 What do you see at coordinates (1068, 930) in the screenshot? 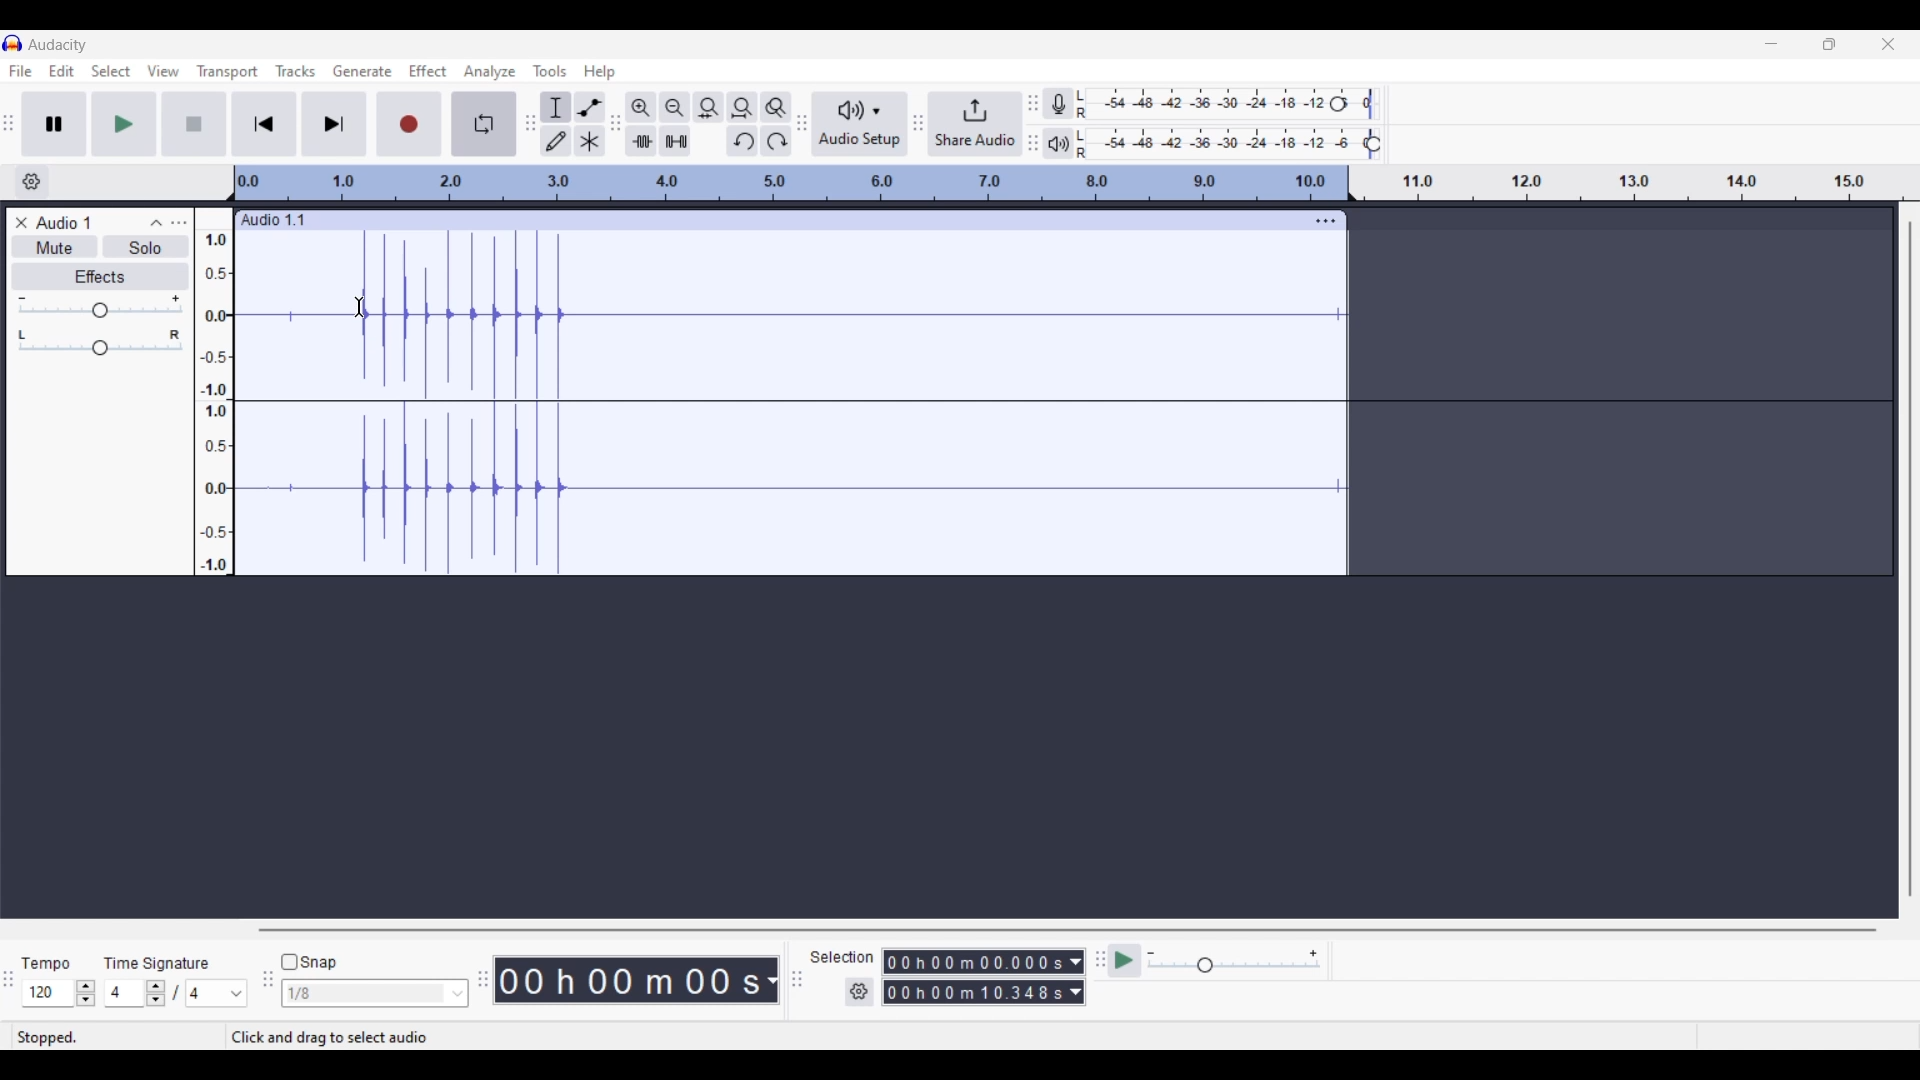
I see `Horizontal slide bar` at bounding box center [1068, 930].